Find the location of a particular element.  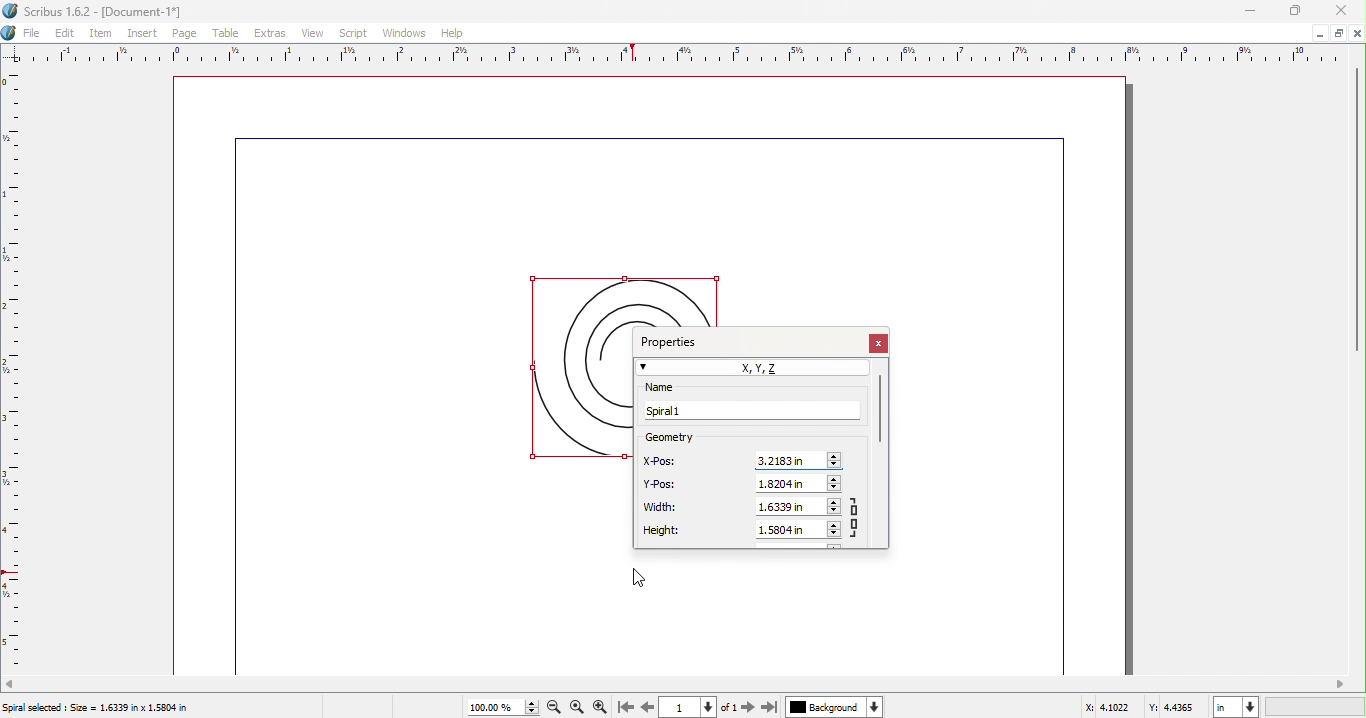

Extras is located at coordinates (271, 34).